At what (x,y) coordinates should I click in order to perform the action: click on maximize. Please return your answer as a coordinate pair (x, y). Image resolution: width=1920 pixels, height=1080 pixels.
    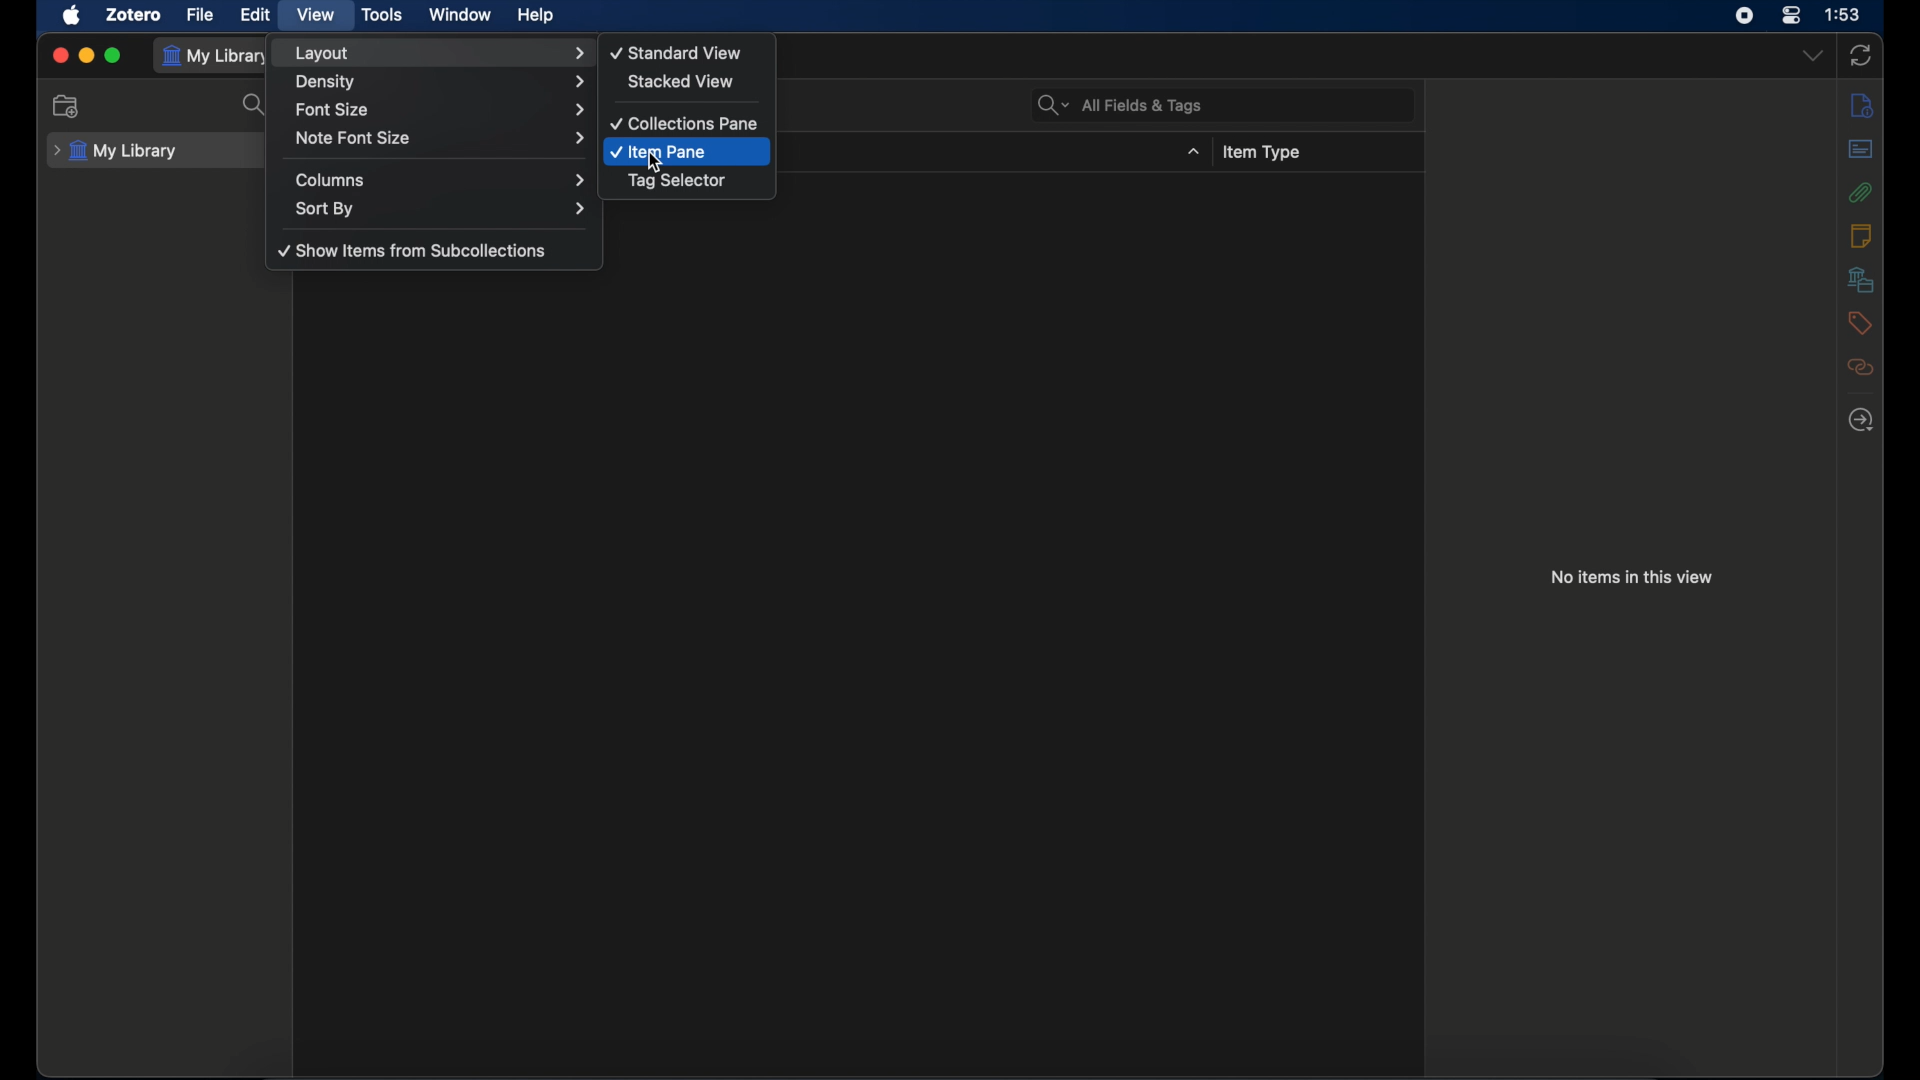
    Looking at the image, I should click on (114, 55).